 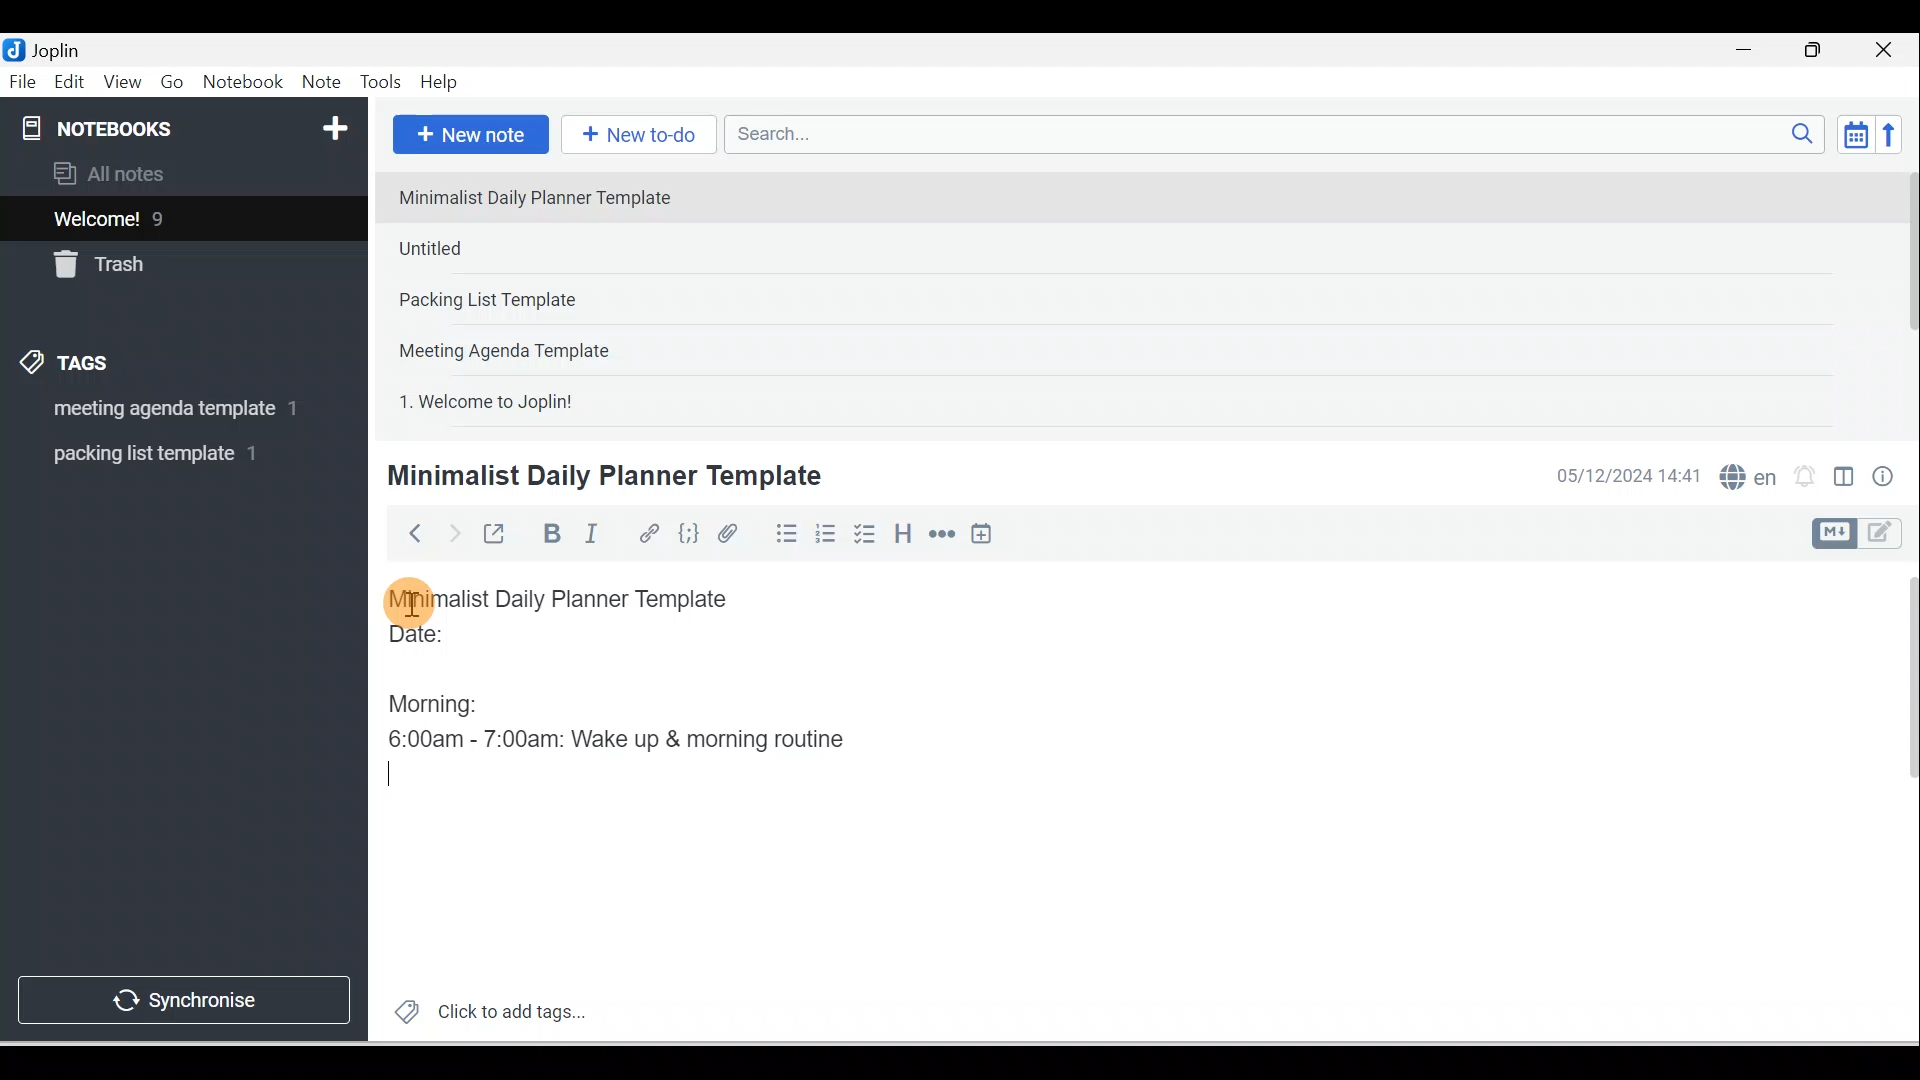 I want to click on Minimise, so click(x=1750, y=52).